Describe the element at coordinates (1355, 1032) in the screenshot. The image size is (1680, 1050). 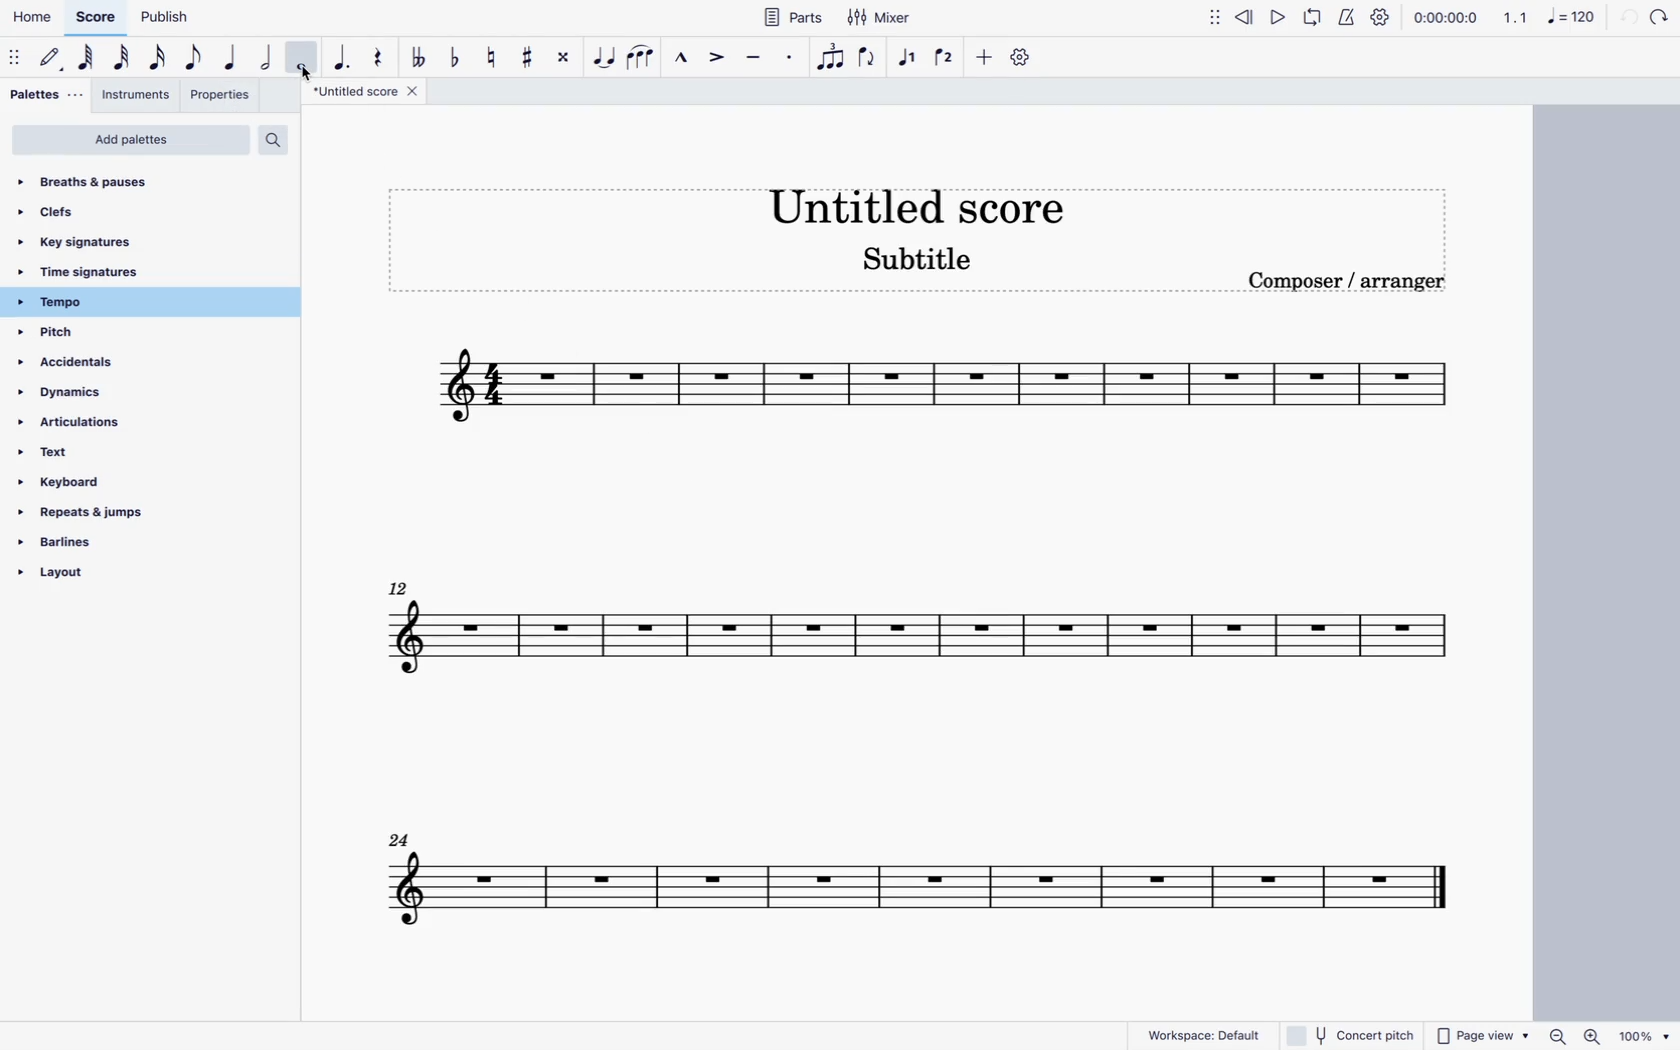
I see `concert pitch` at that location.